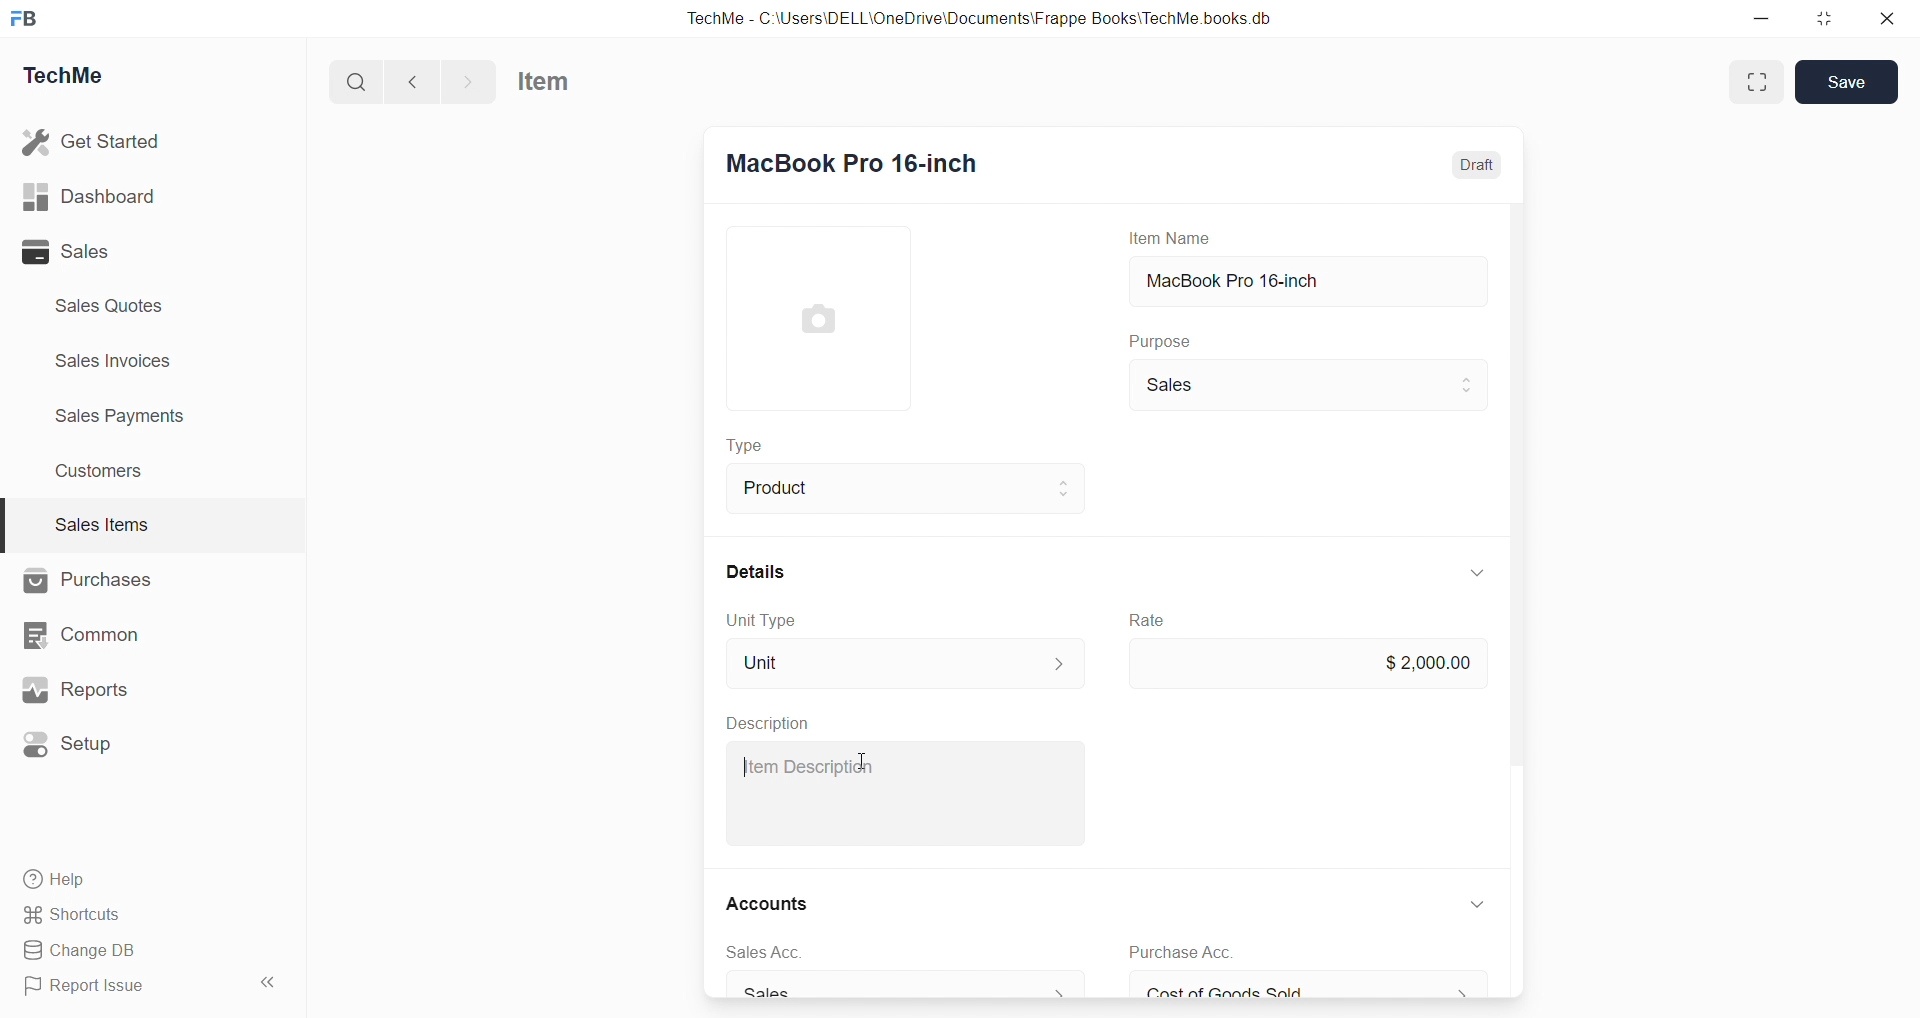  Describe the element at coordinates (68, 253) in the screenshot. I see `Sales` at that location.